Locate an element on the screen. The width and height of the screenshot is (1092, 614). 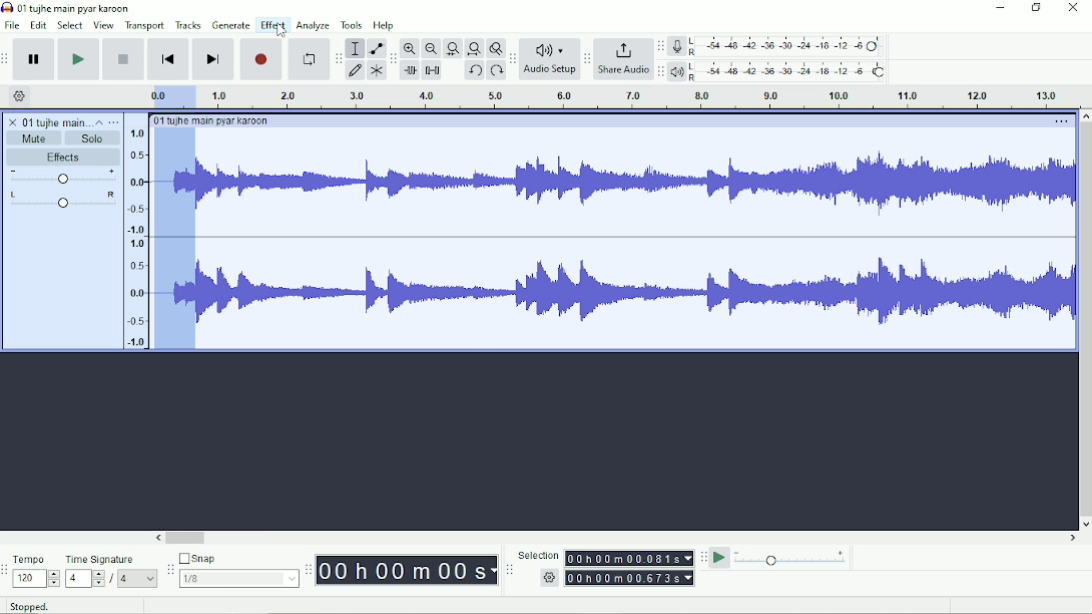
Play duration is located at coordinates (635, 97).